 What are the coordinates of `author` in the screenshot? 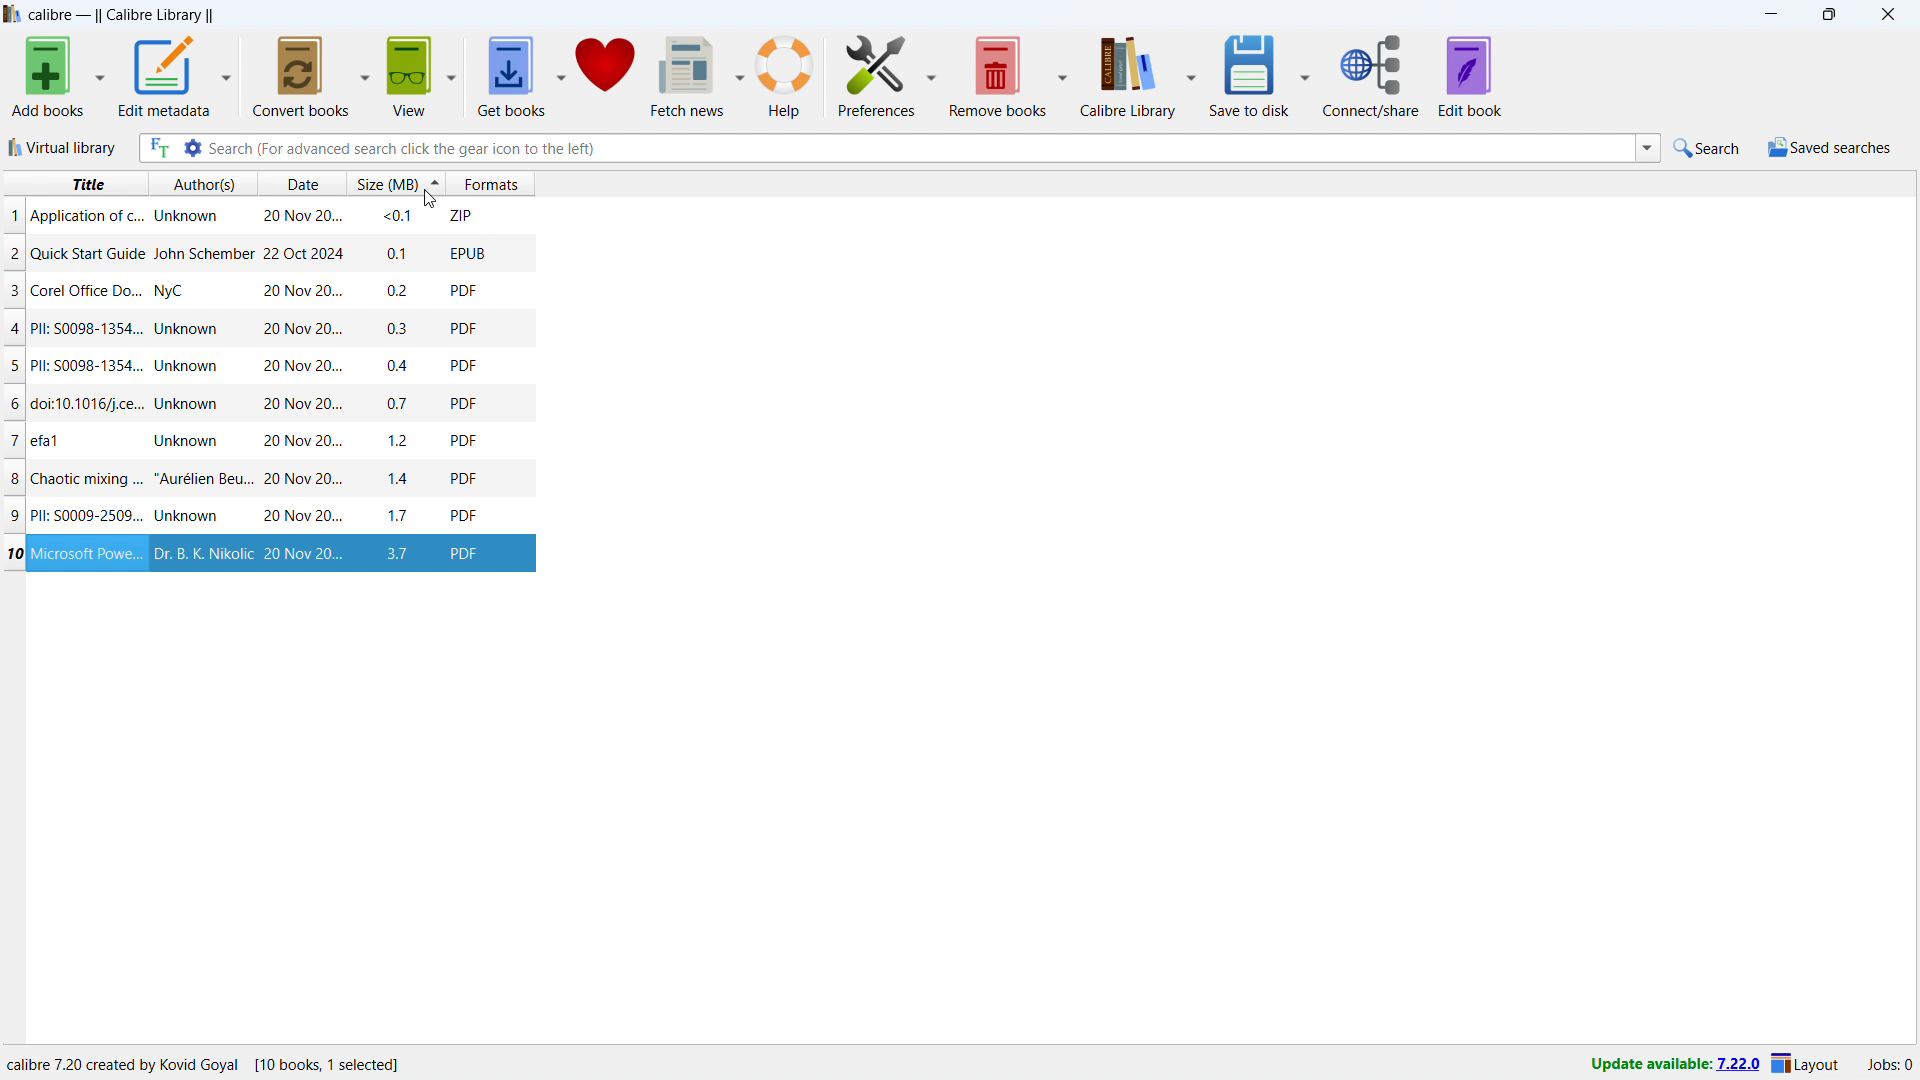 It's located at (202, 554).